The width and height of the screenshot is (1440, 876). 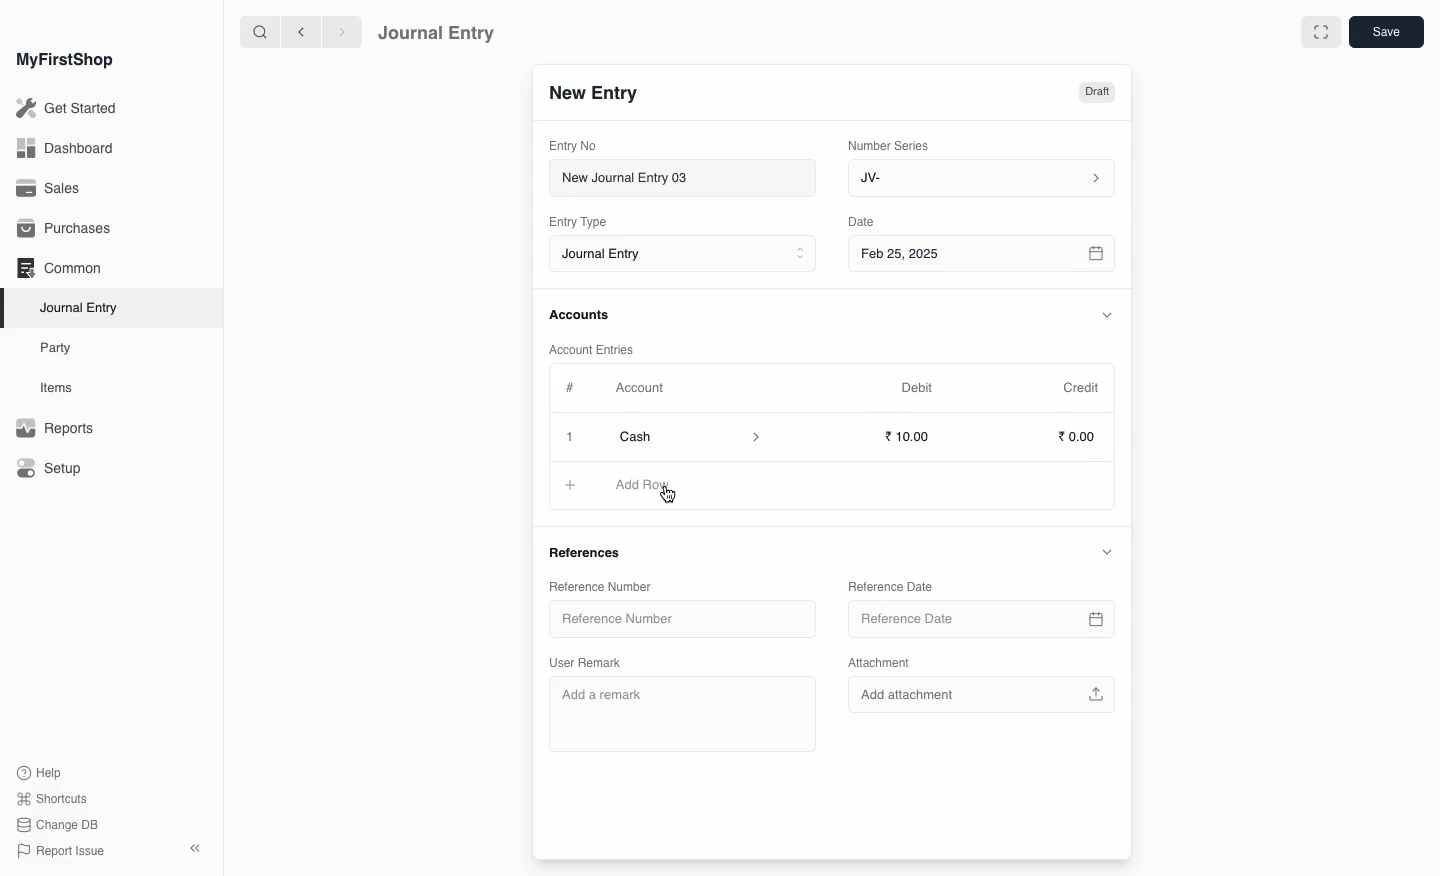 What do you see at coordinates (1319, 33) in the screenshot?
I see `Full width toggle` at bounding box center [1319, 33].